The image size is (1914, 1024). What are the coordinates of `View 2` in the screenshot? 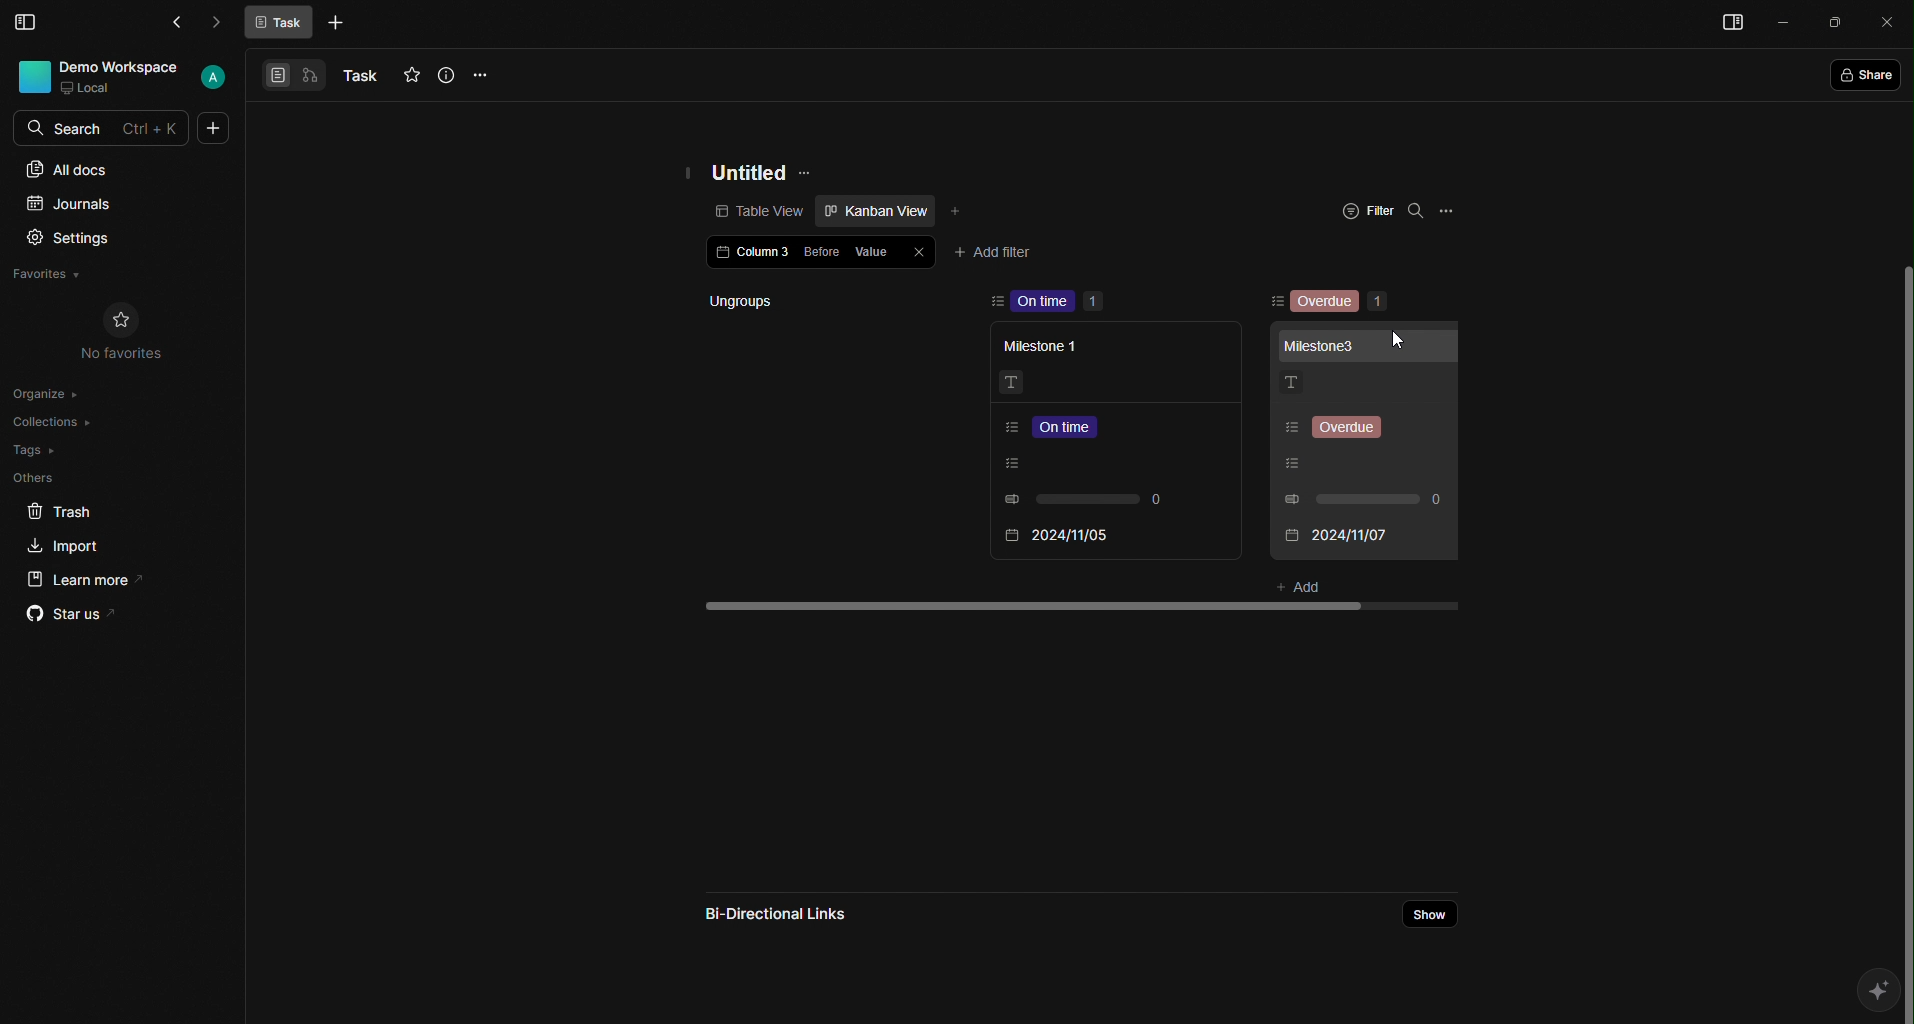 It's located at (309, 78).